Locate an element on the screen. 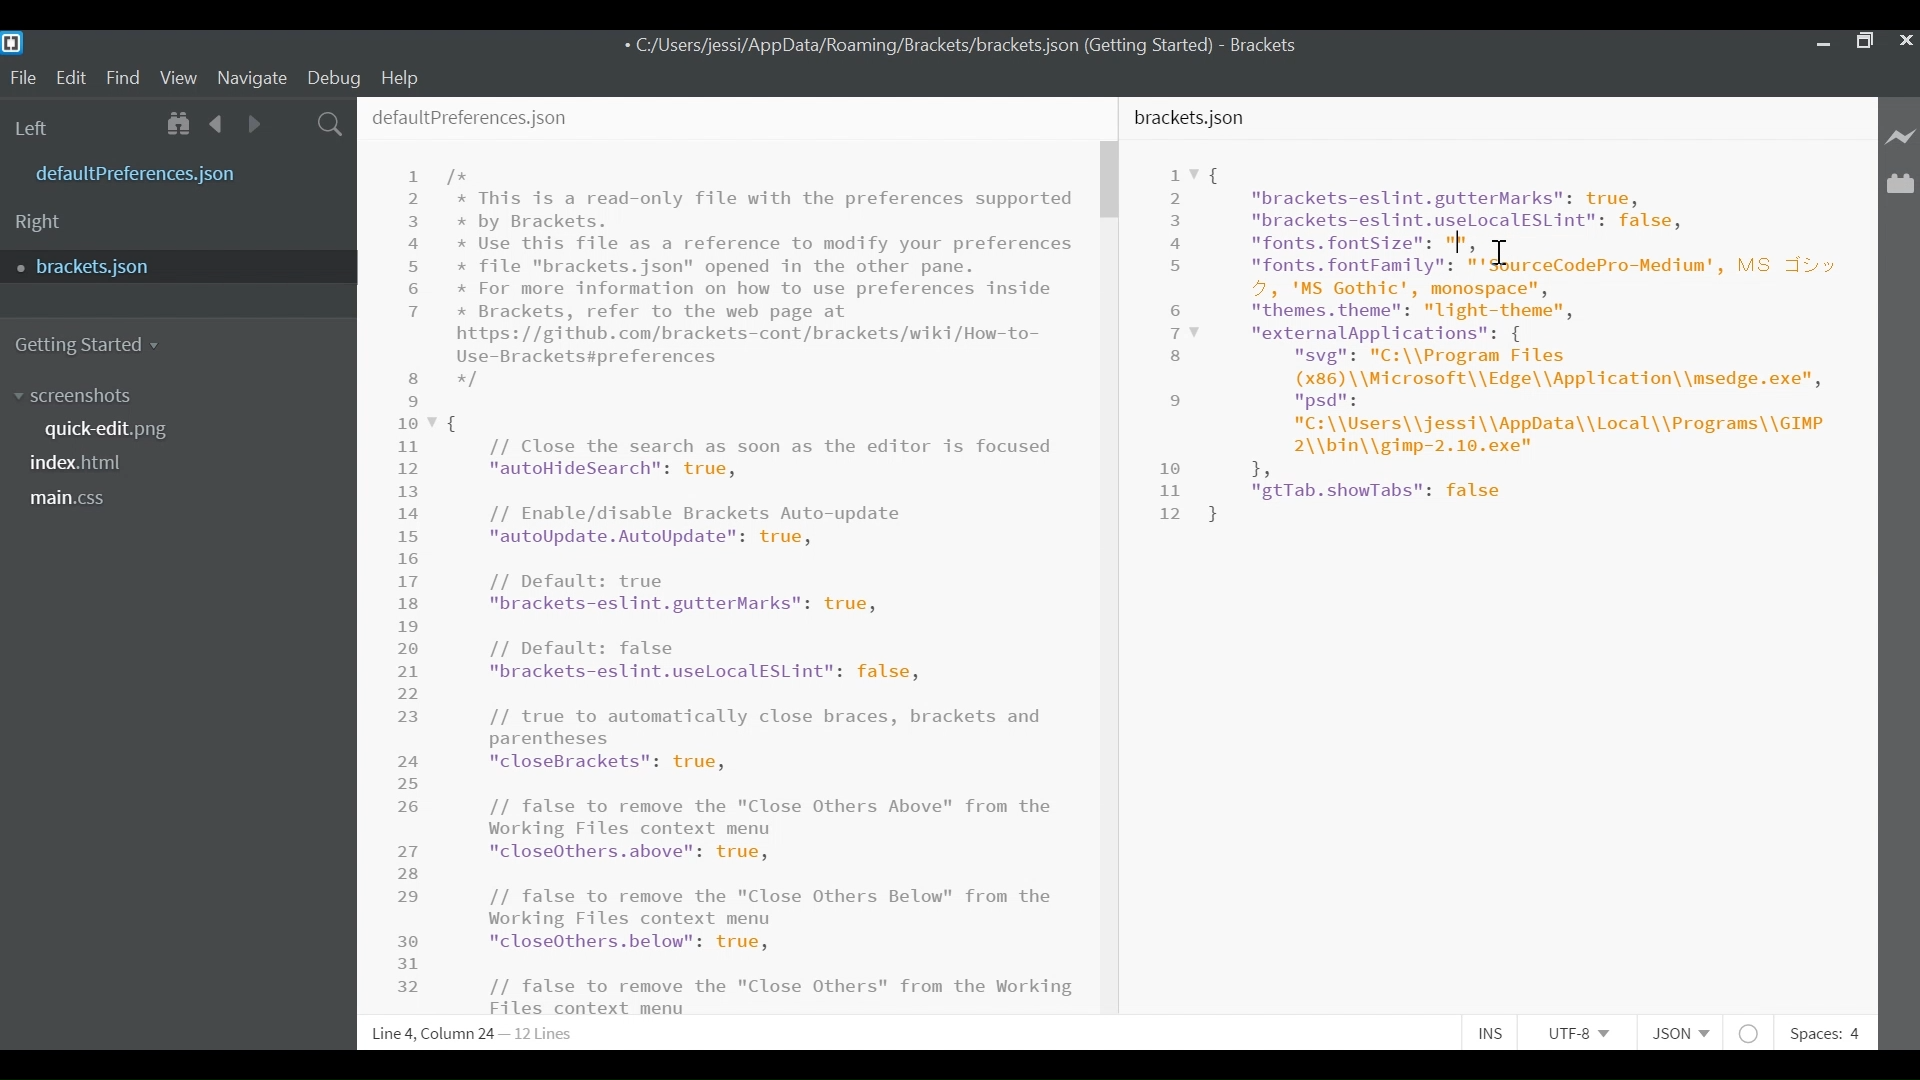 The height and width of the screenshot is (1080, 1920). Manage Extenions is located at coordinates (1901, 184).